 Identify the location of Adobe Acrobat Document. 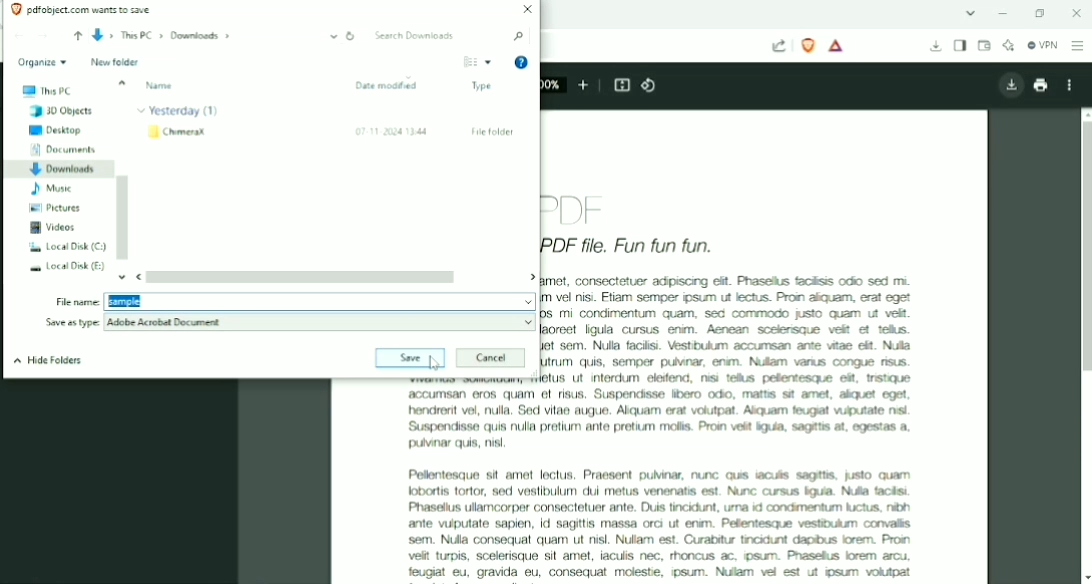
(322, 322).